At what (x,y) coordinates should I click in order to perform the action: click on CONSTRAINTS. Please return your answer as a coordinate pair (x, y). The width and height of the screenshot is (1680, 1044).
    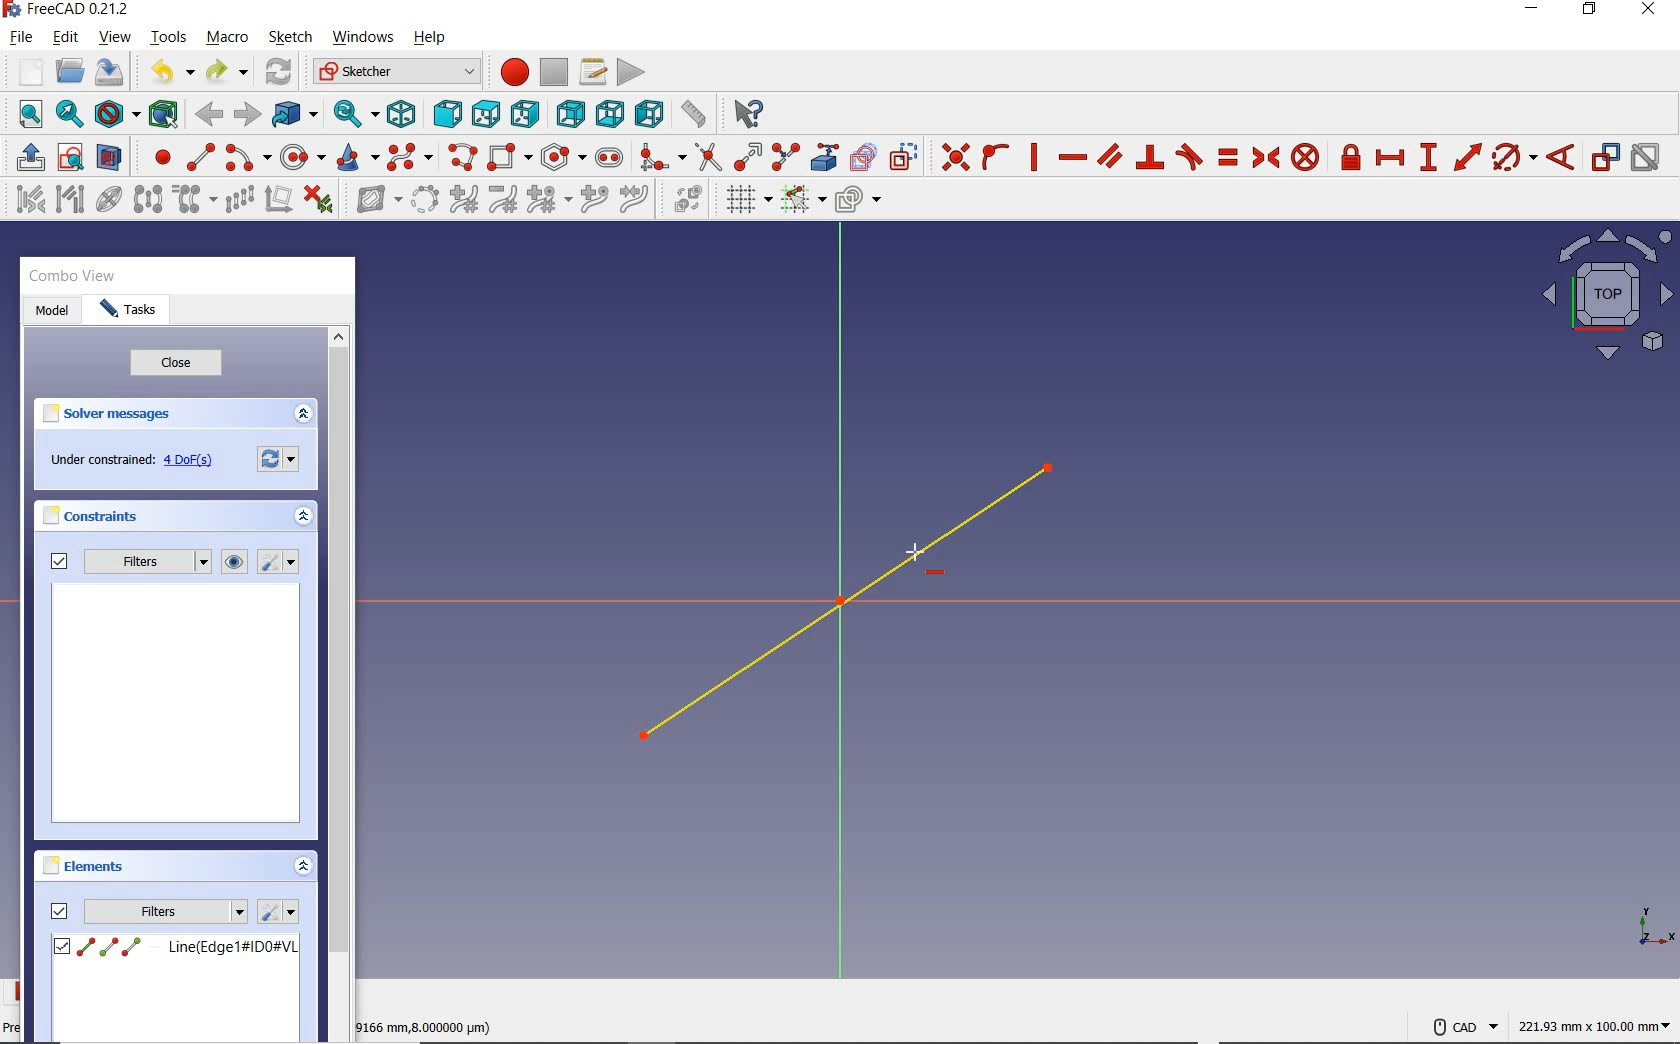
    Looking at the image, I should click on (89, 514).